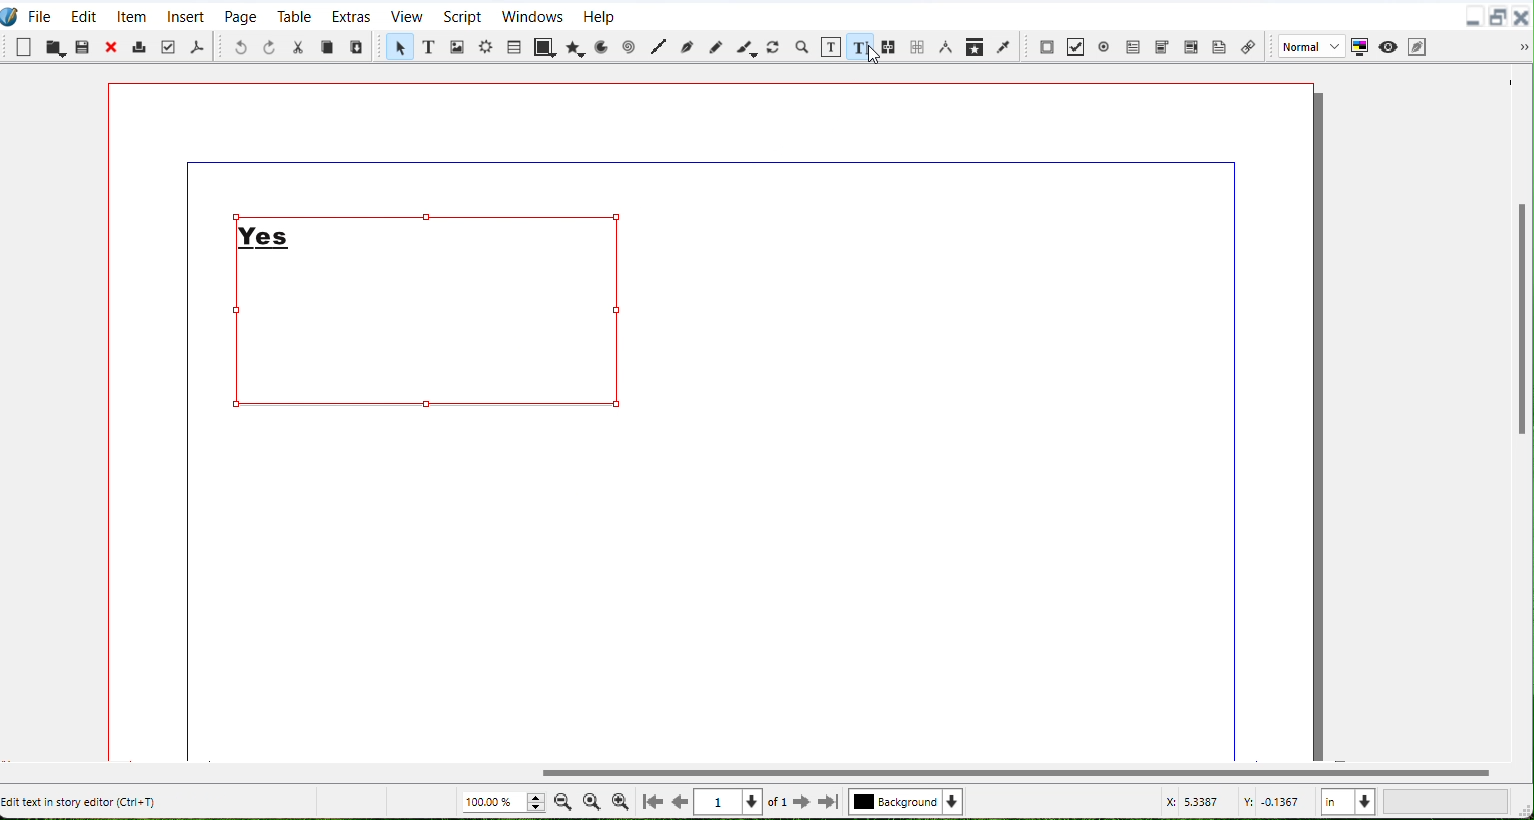 This screenshot has width=1534, height=820. I want to click on PDF Text Field, so click(1134, 44).